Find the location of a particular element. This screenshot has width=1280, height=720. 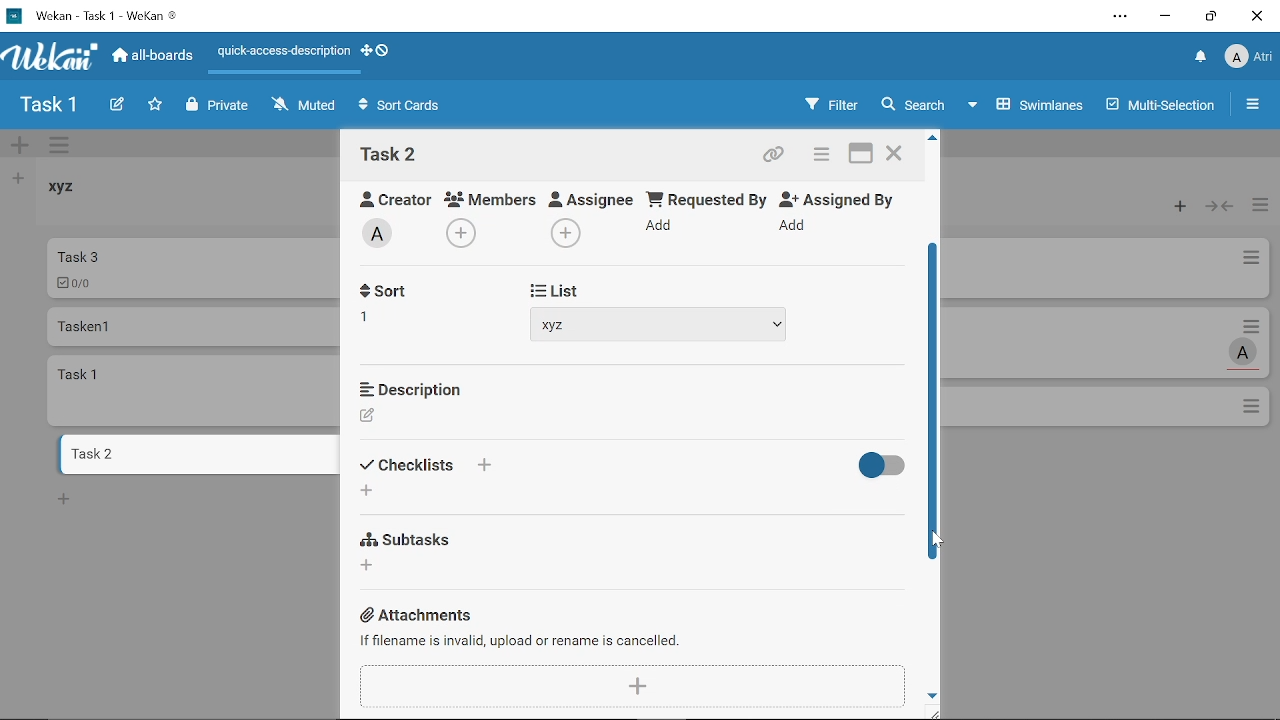

Move up is located at coordinates (933, 138).